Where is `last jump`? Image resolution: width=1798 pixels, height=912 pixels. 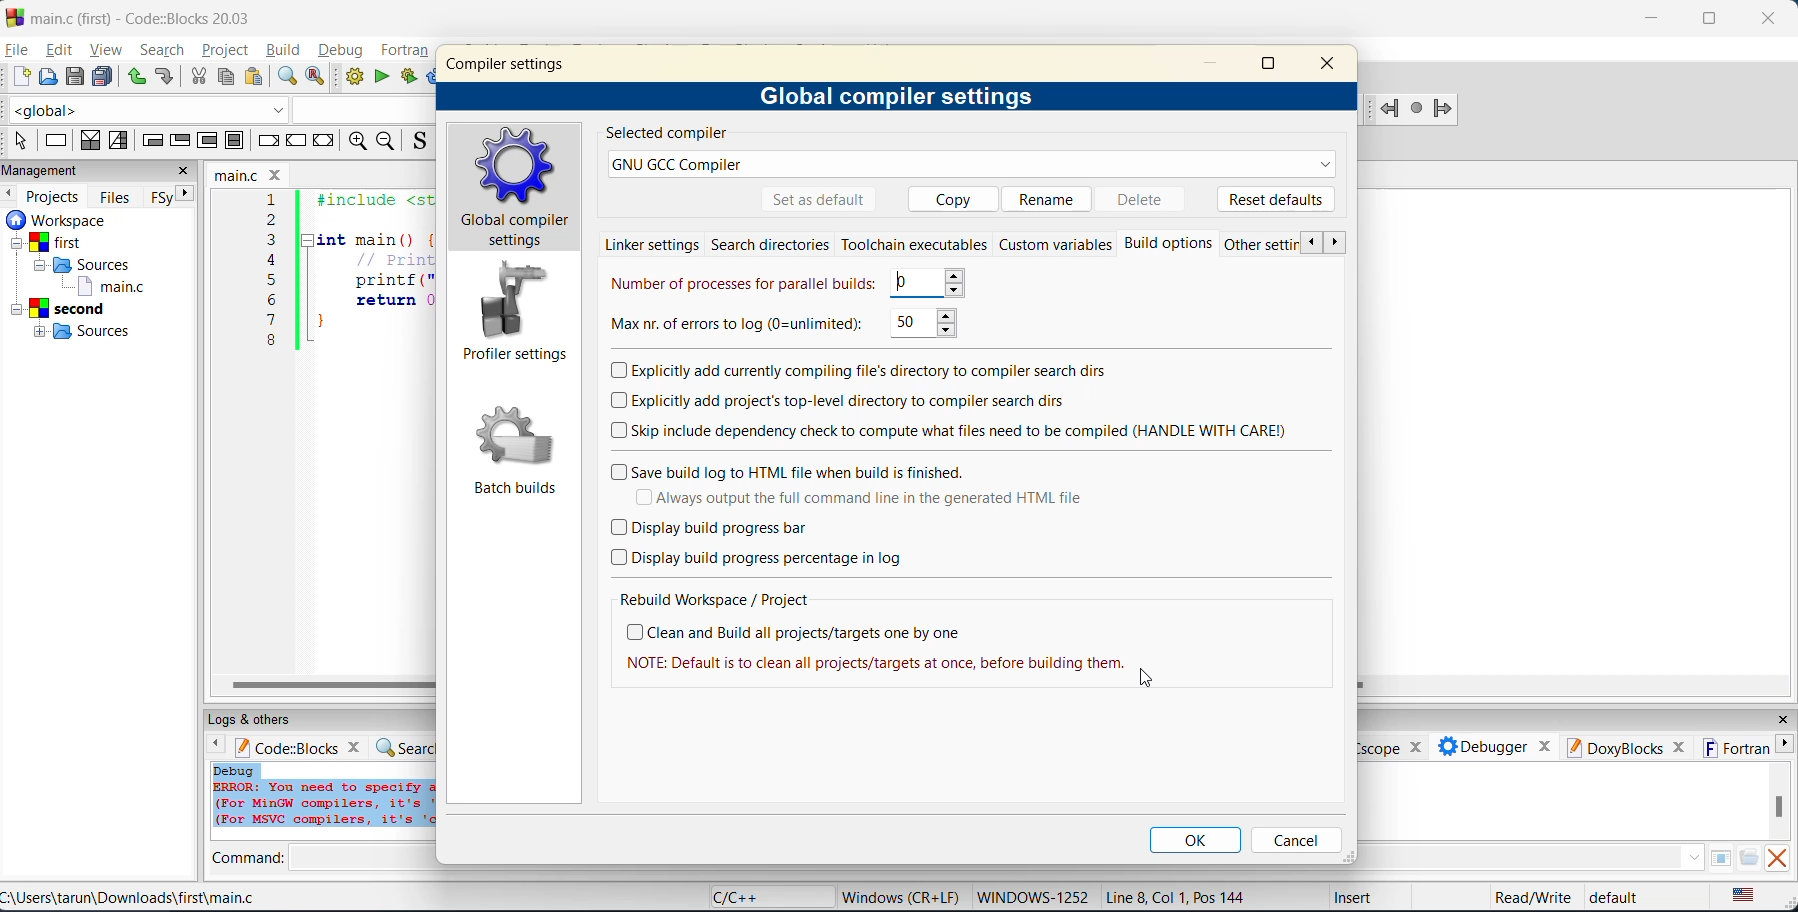
last jump is located at coordinates (1417, 110).